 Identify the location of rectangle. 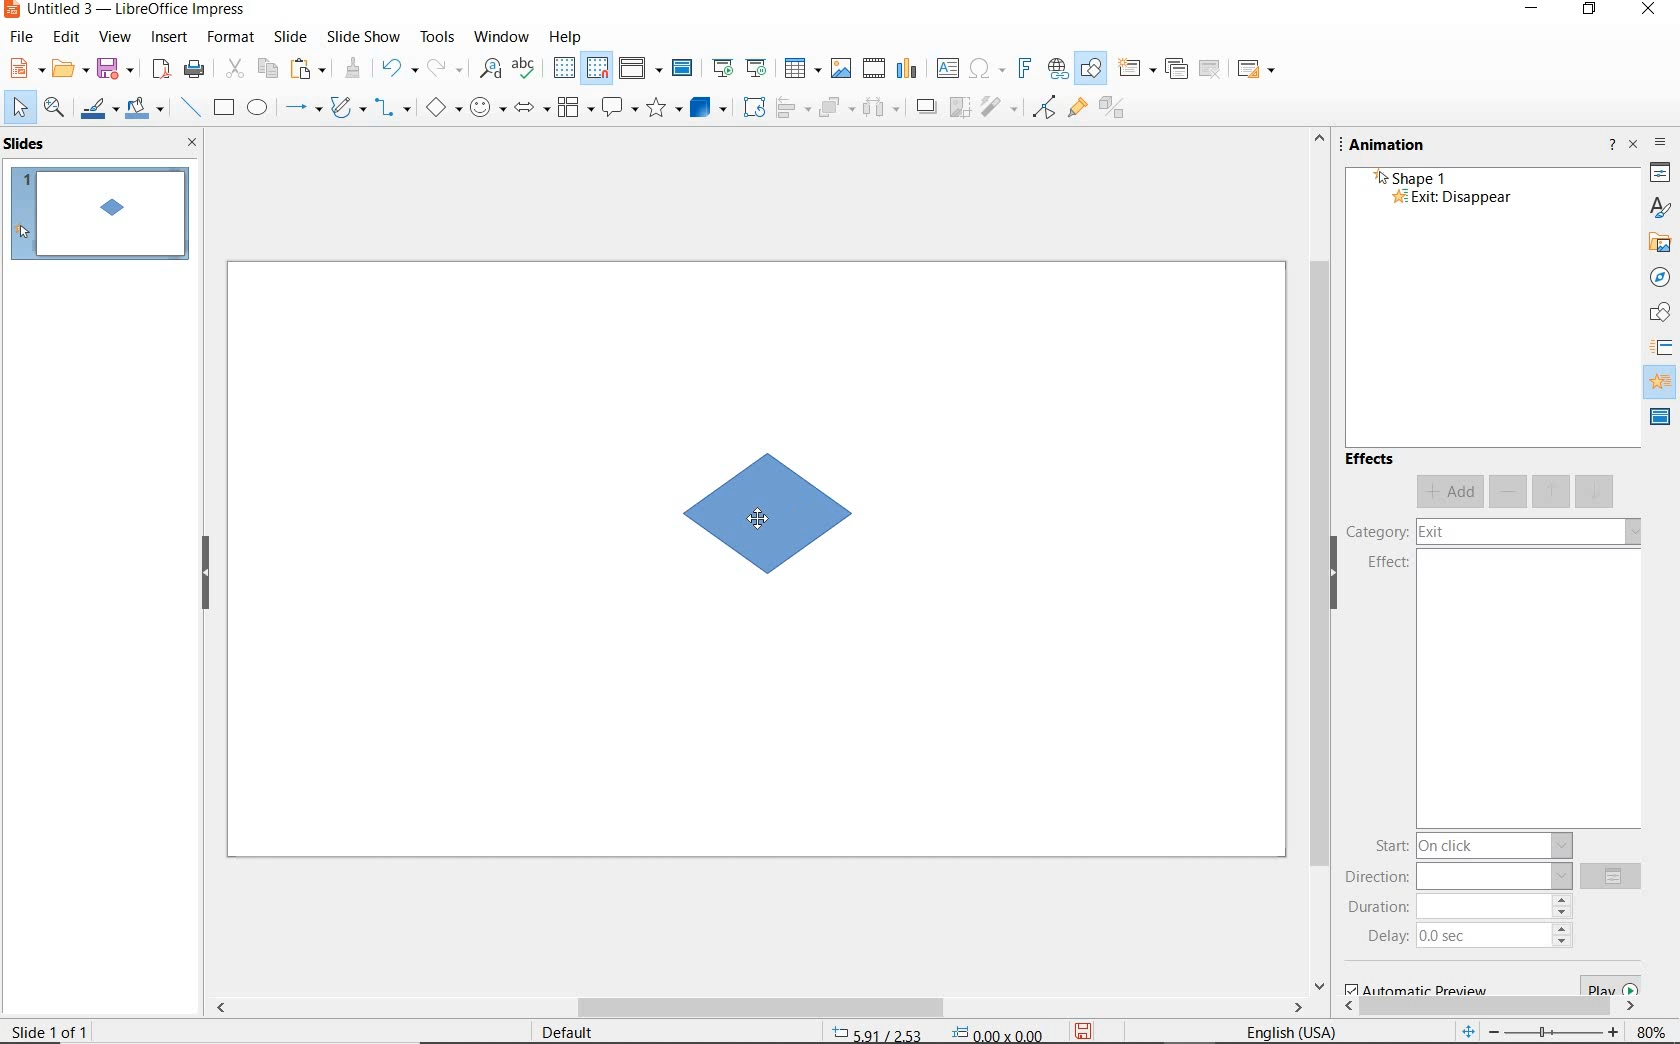
(225, 107).